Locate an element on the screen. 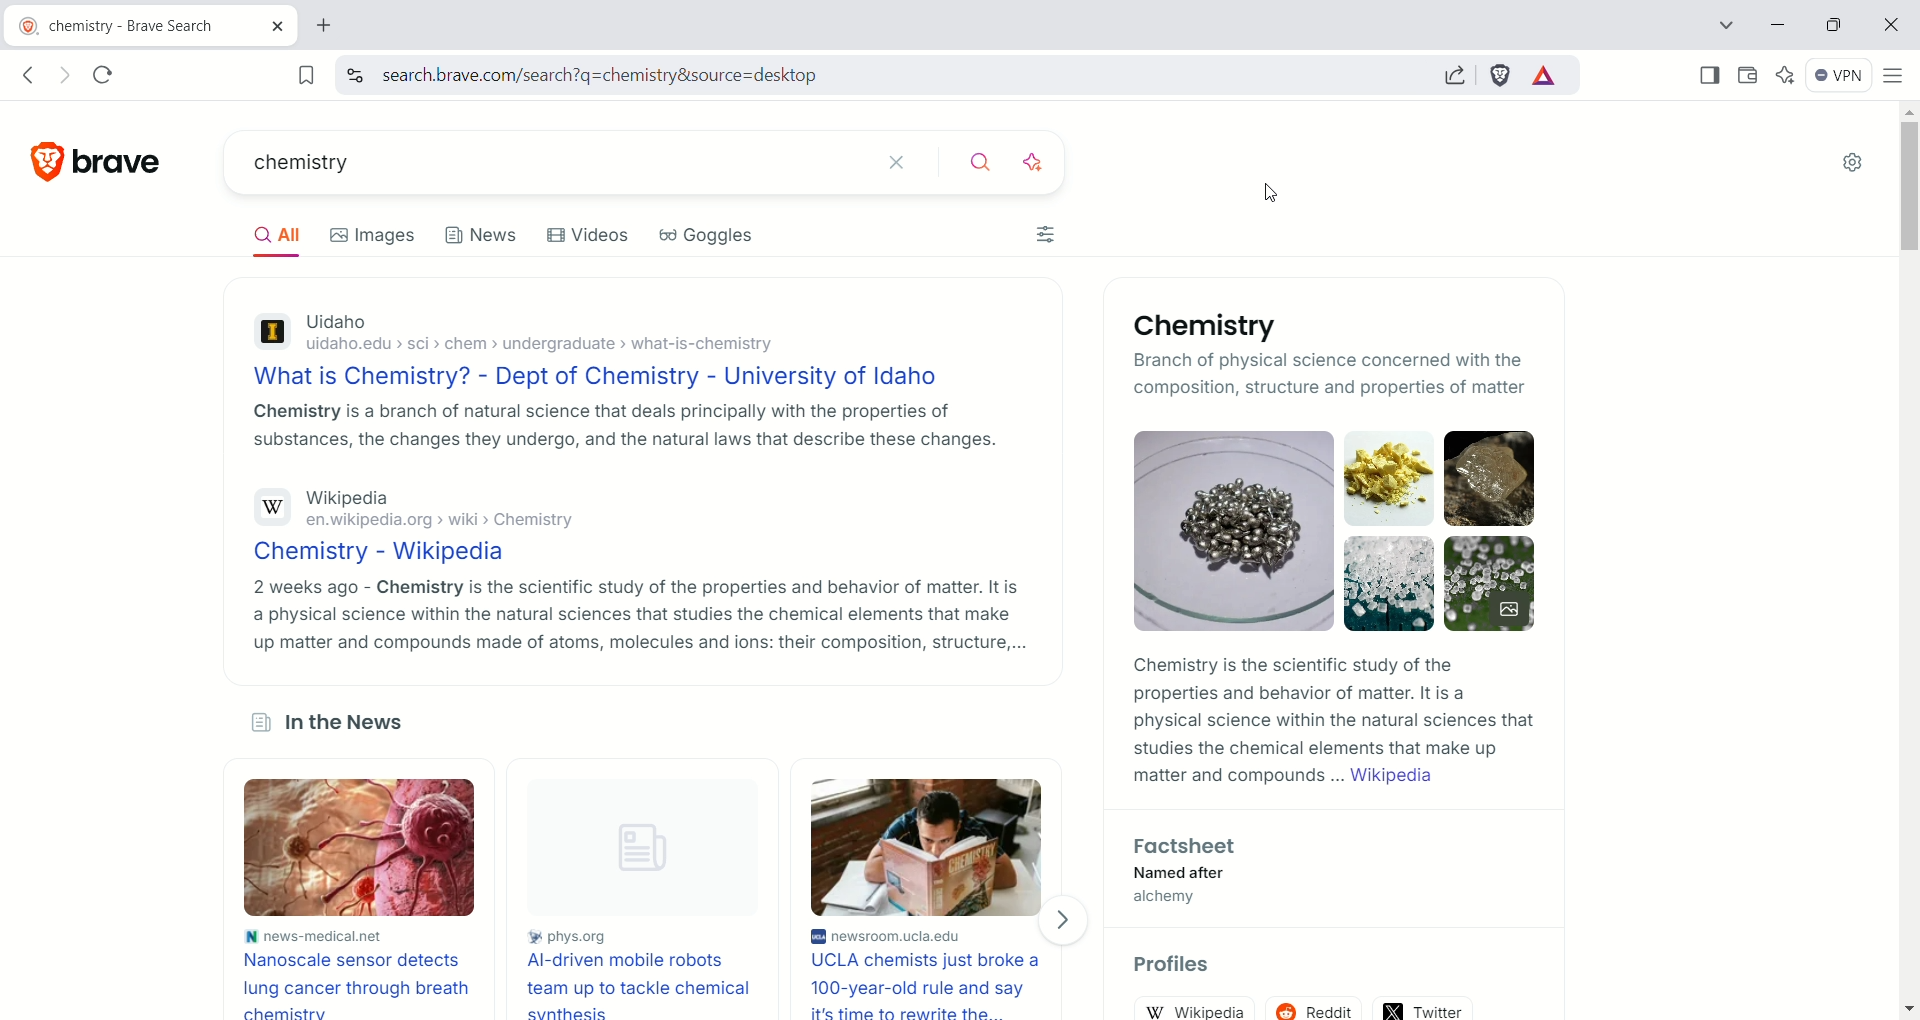 This screenshot has height=1020, width=1920. bookmark is located at coordinates (301, 74).